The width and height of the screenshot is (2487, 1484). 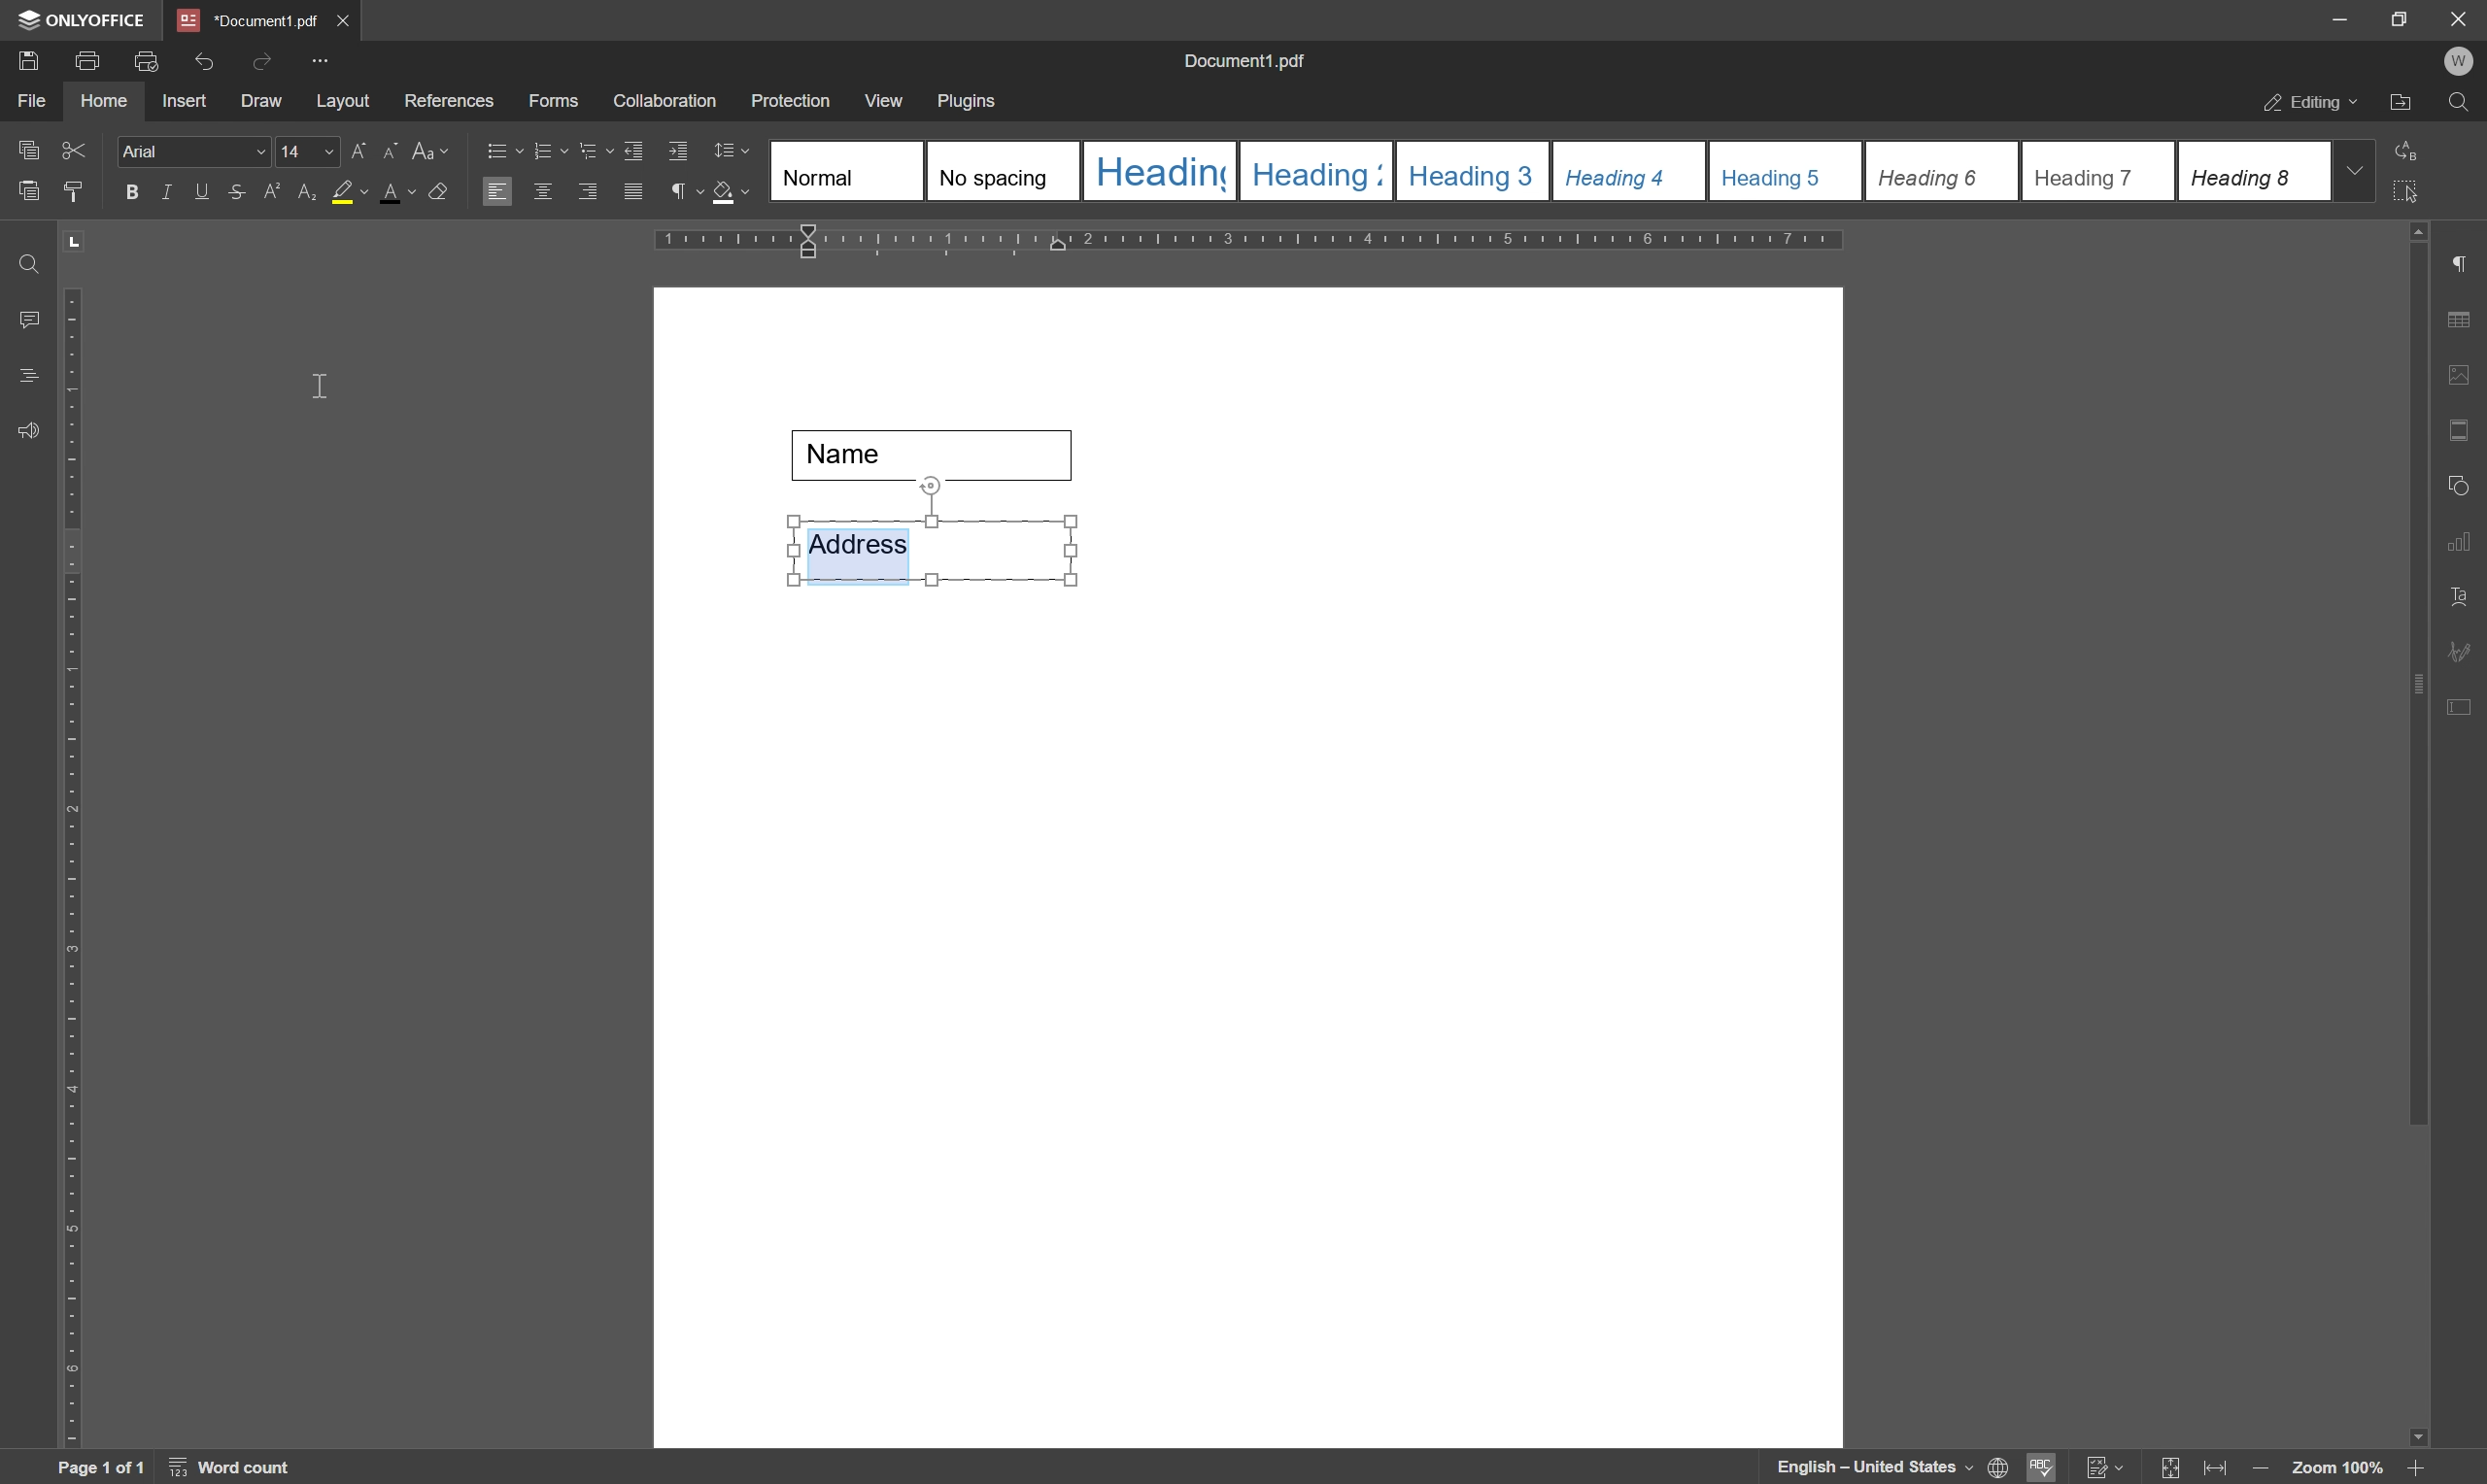 I want to click on signature settings, so click(x=2465, y=651).